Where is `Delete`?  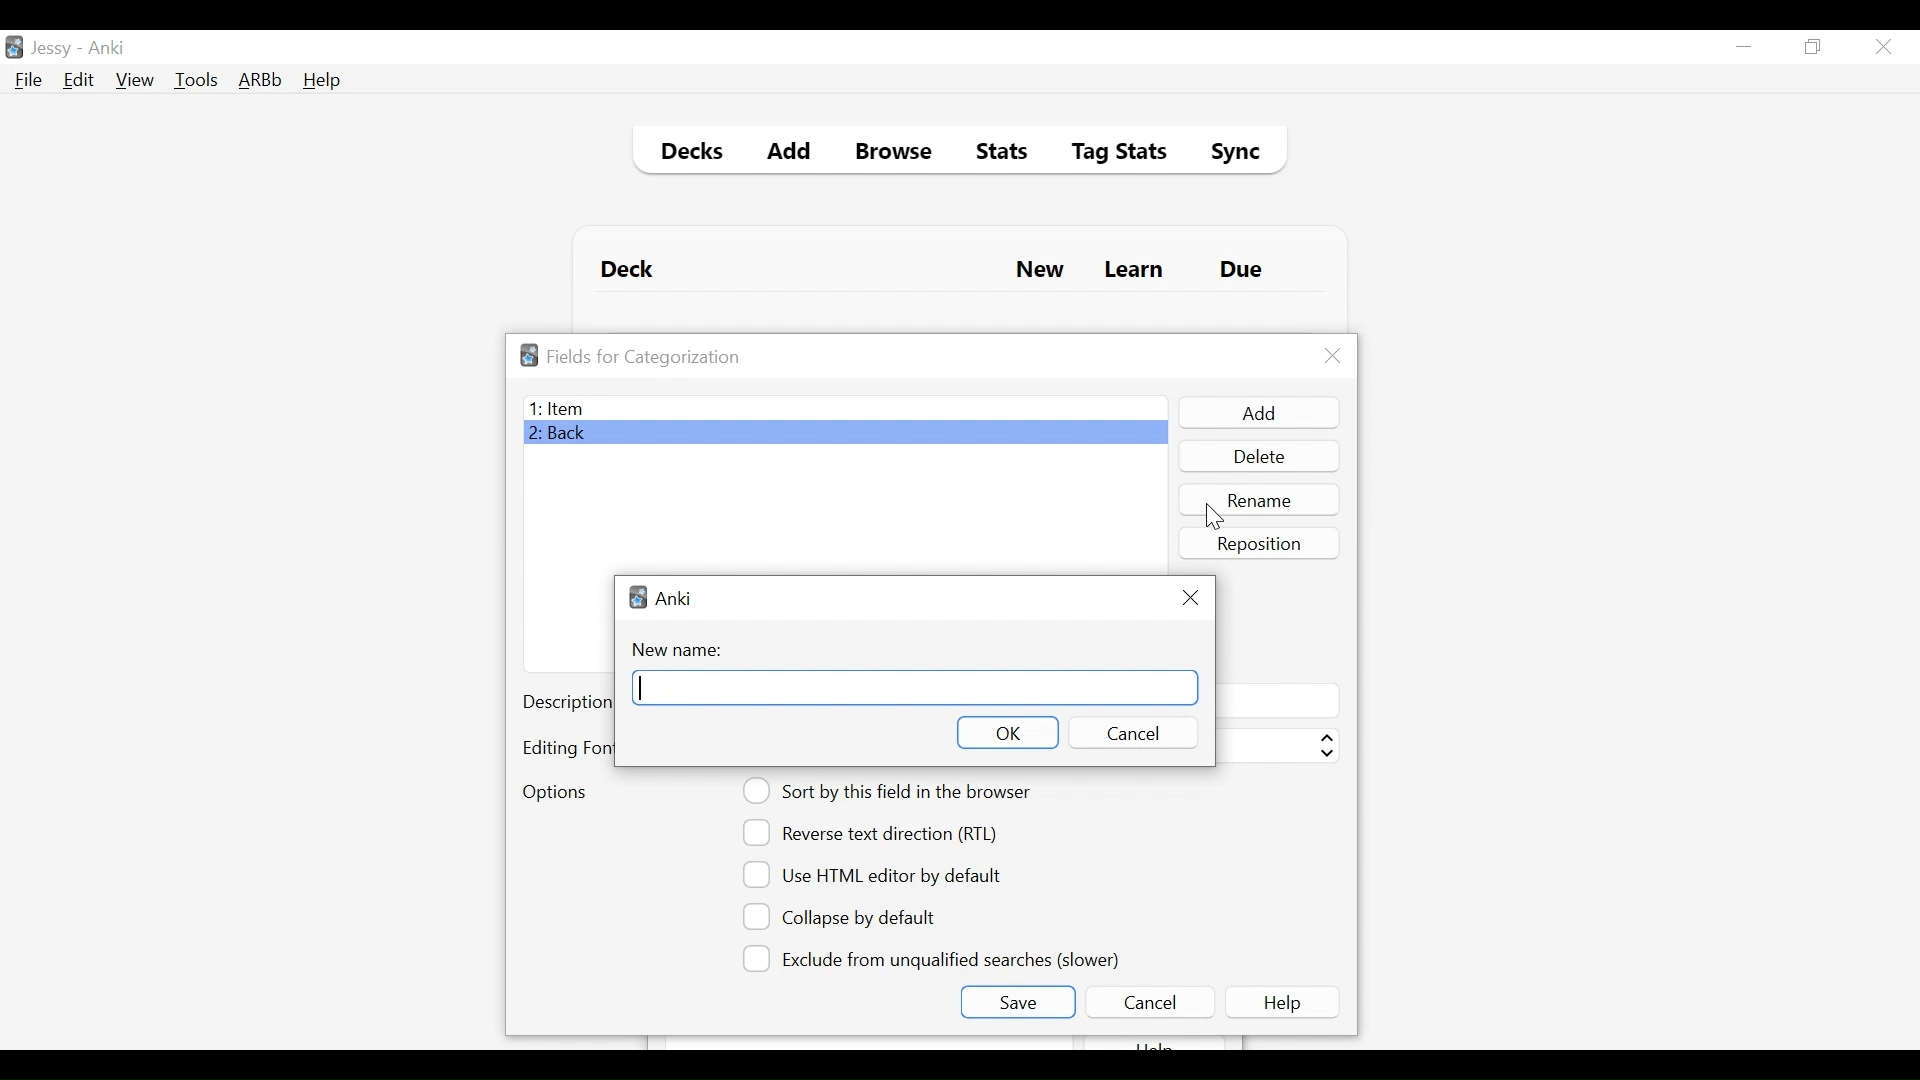 Delete is located at coordinates (1258, 458).